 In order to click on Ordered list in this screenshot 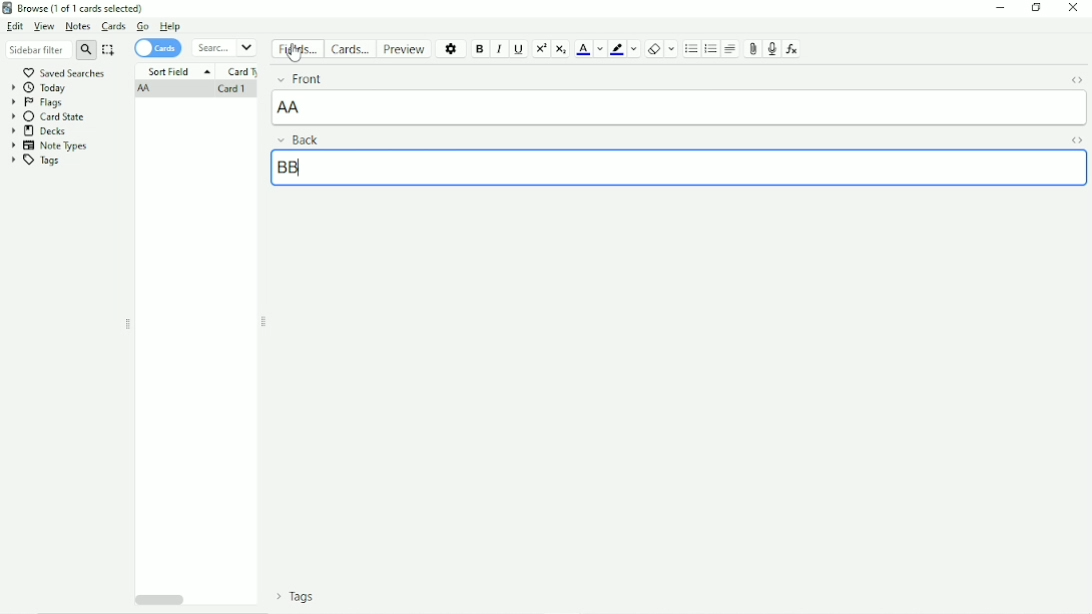, I will do `click(711, 49)`.